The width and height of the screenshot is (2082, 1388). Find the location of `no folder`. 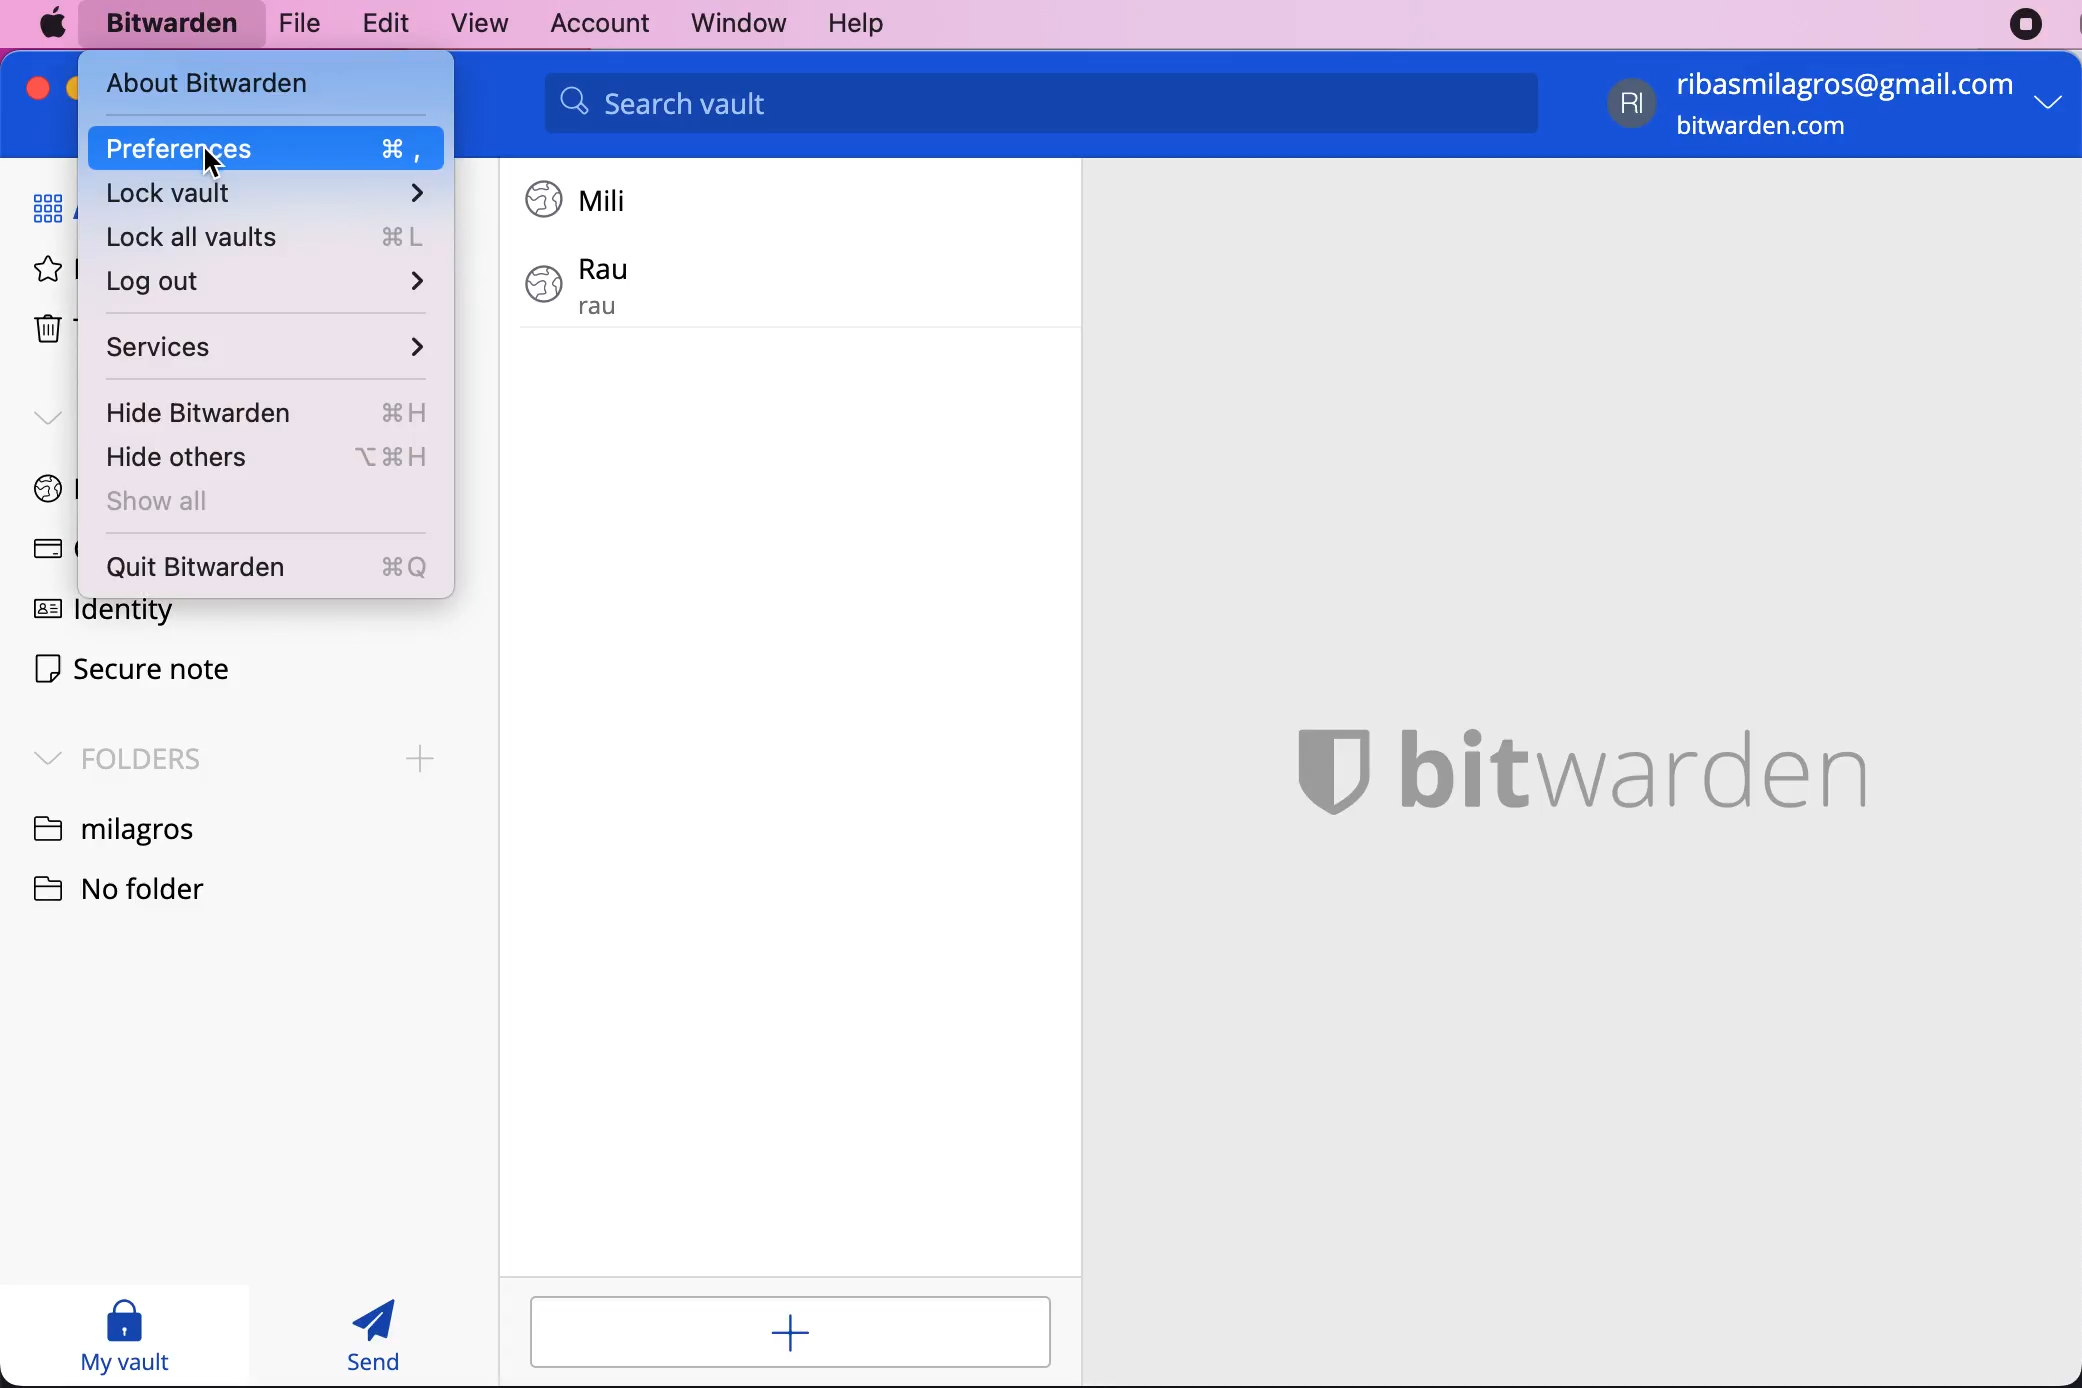

no folder is located at coordinates (135, 886).